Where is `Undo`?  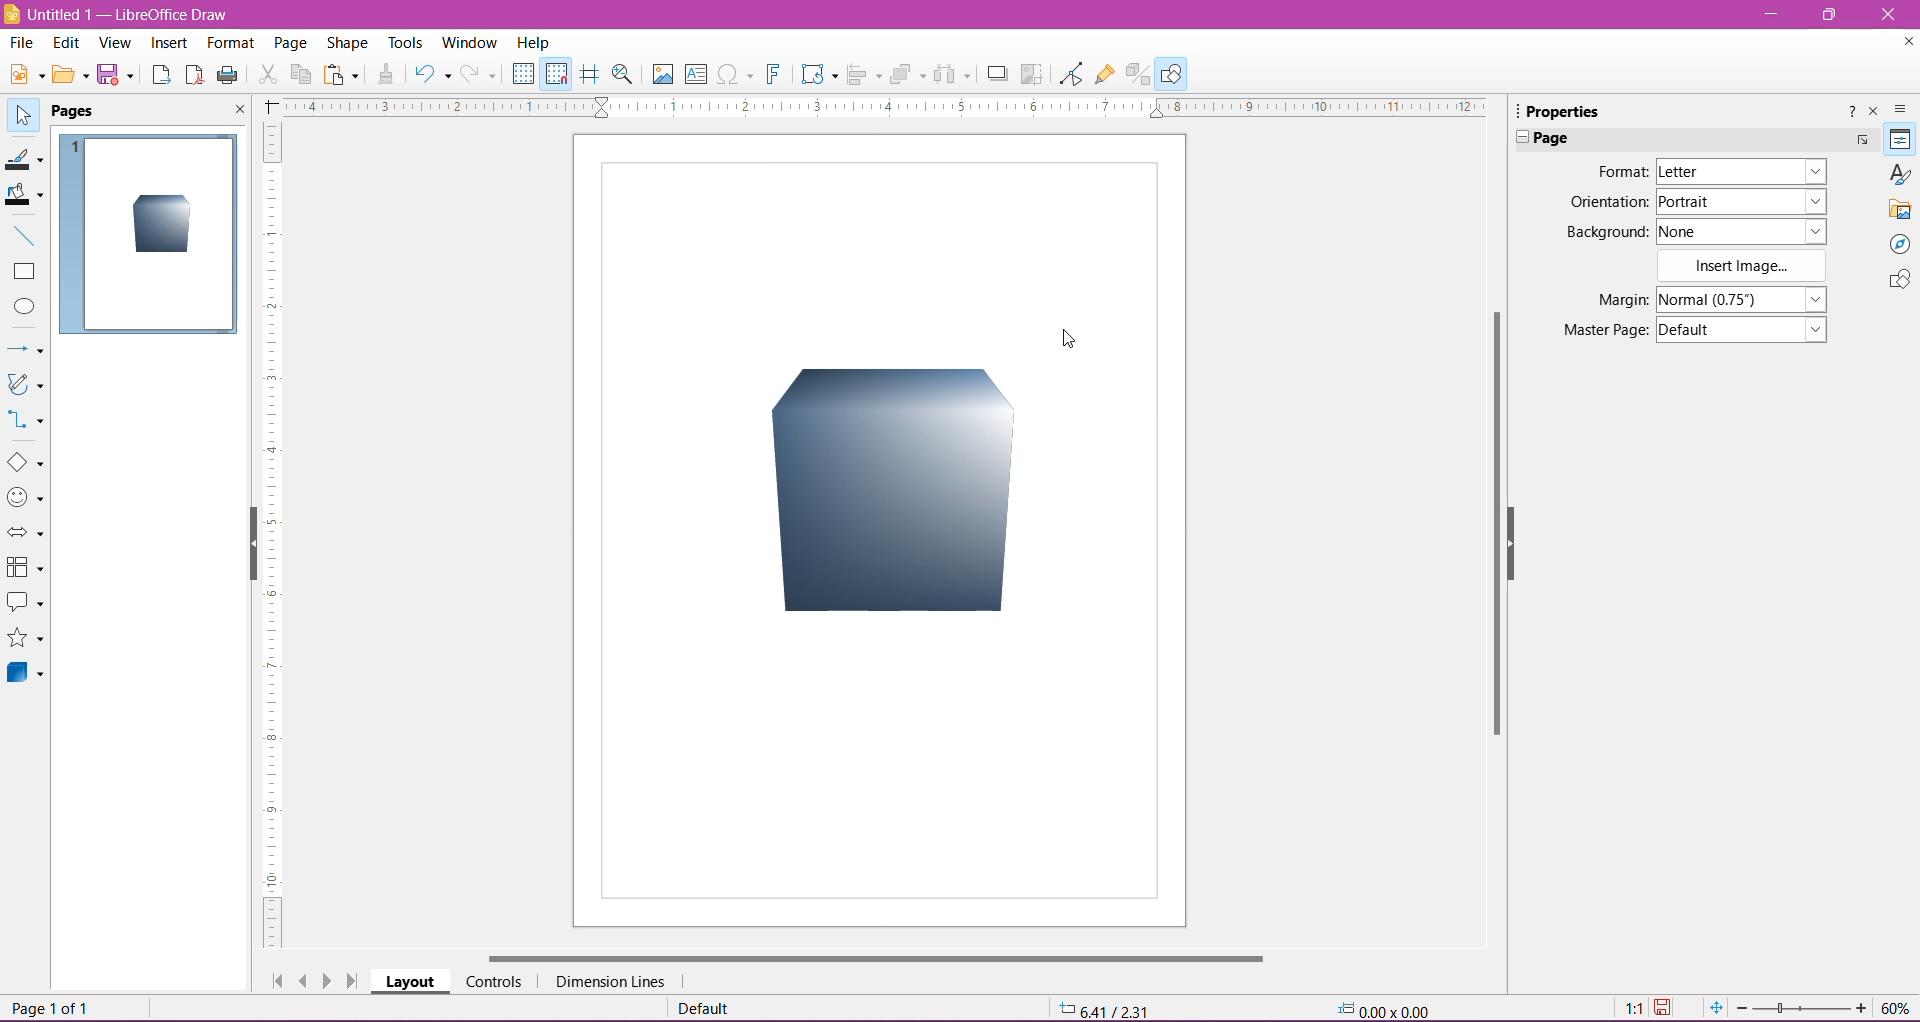 Undo is located at coordinates (432, 76).